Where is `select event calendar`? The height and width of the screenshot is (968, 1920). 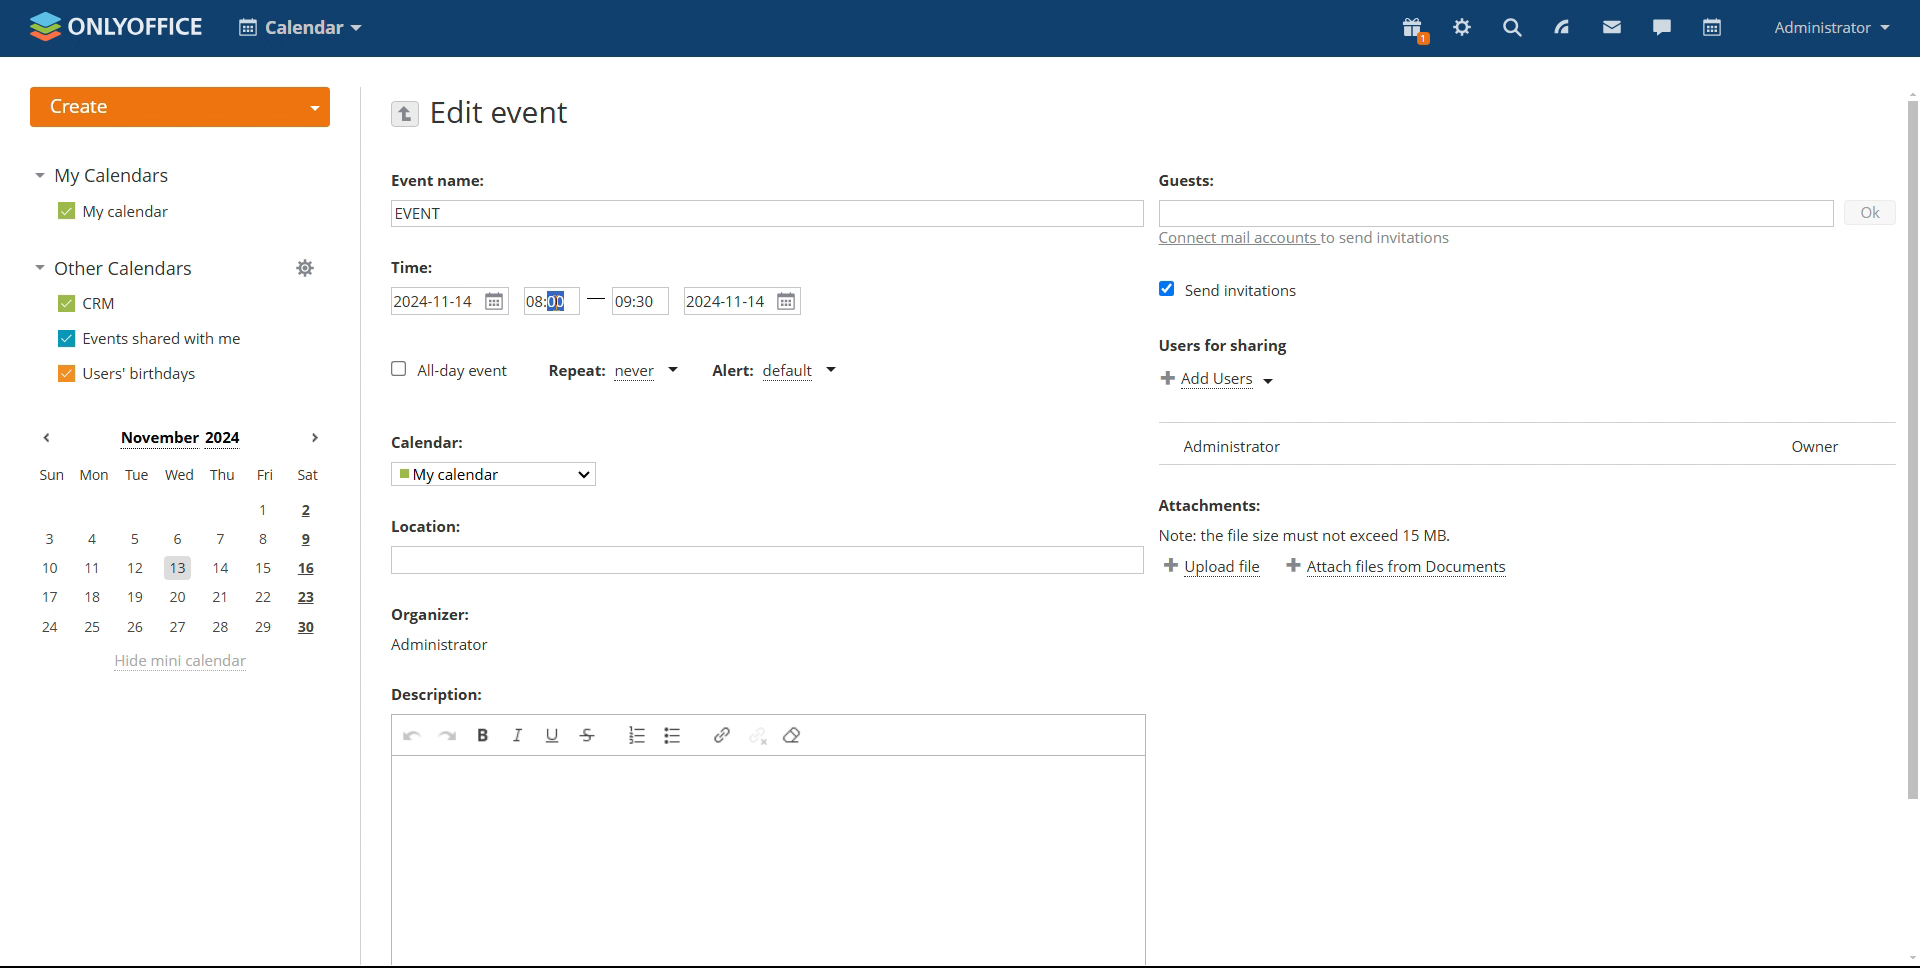 select event calendar is located at coordinates (494, 474).